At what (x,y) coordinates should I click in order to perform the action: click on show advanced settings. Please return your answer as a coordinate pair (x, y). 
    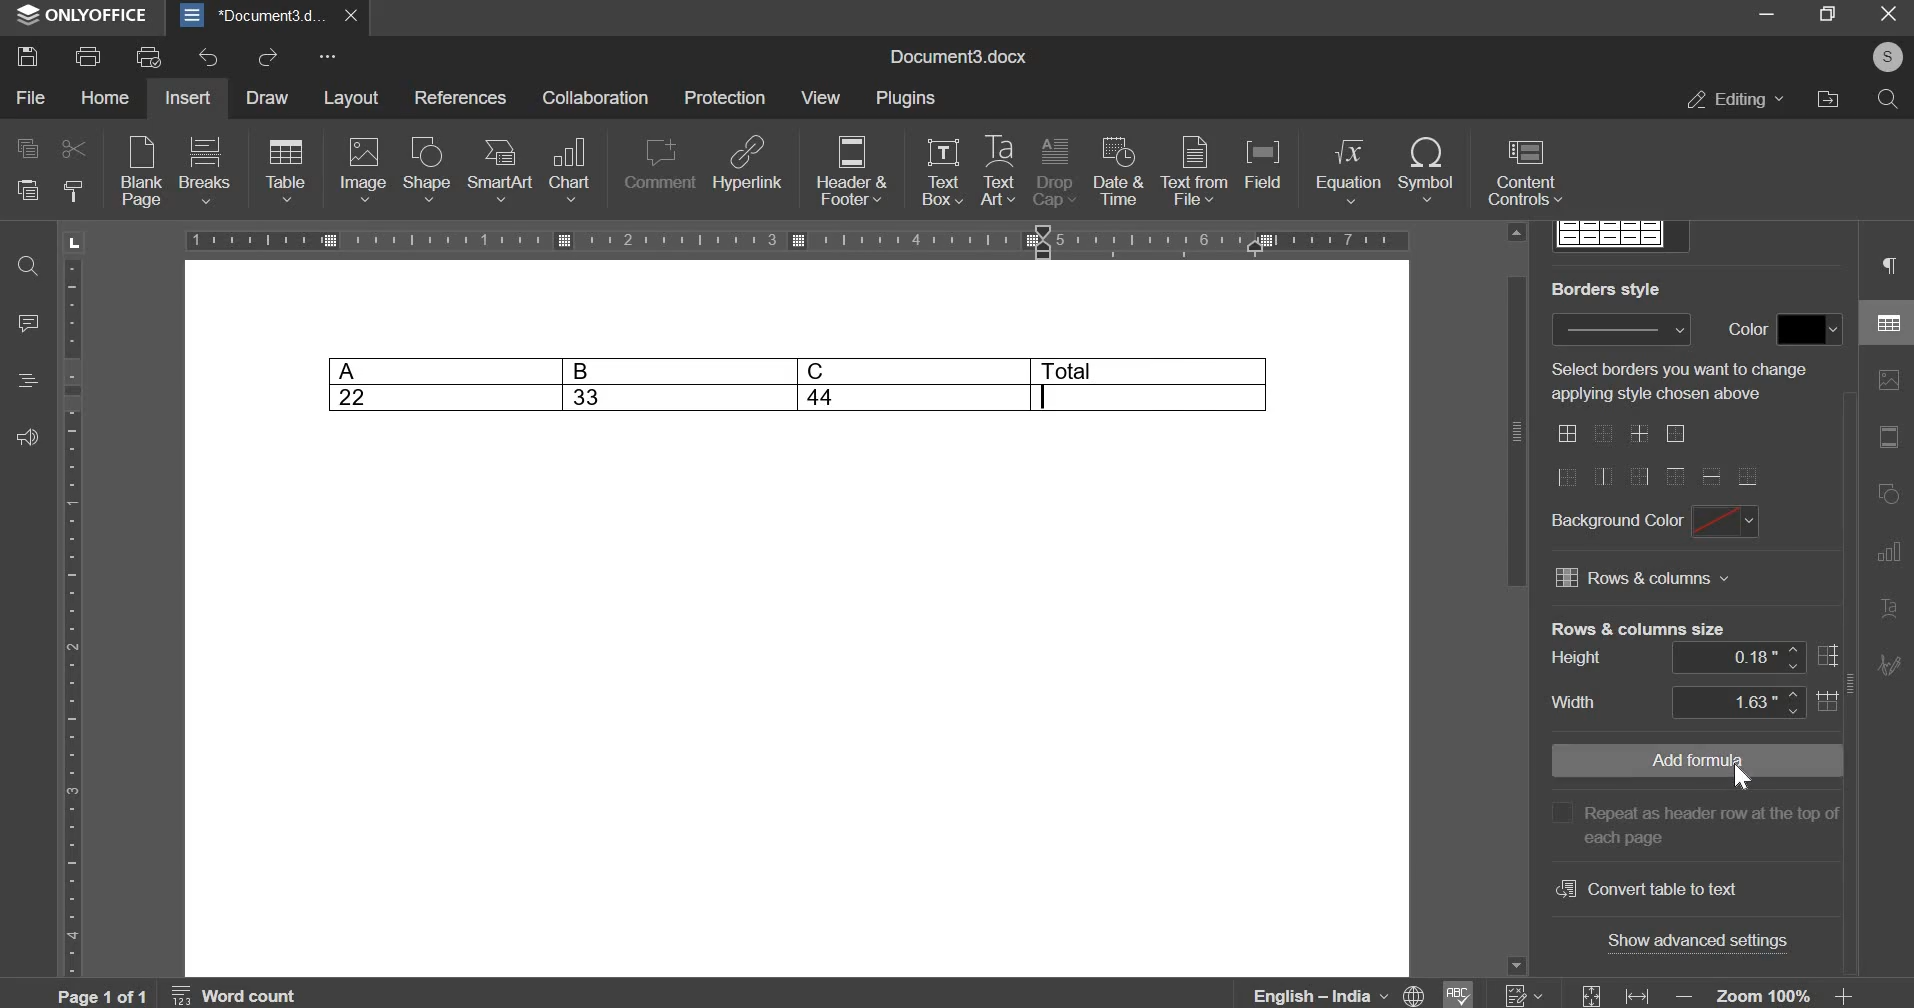
    Looking at the image, I should click on (1699, 939).